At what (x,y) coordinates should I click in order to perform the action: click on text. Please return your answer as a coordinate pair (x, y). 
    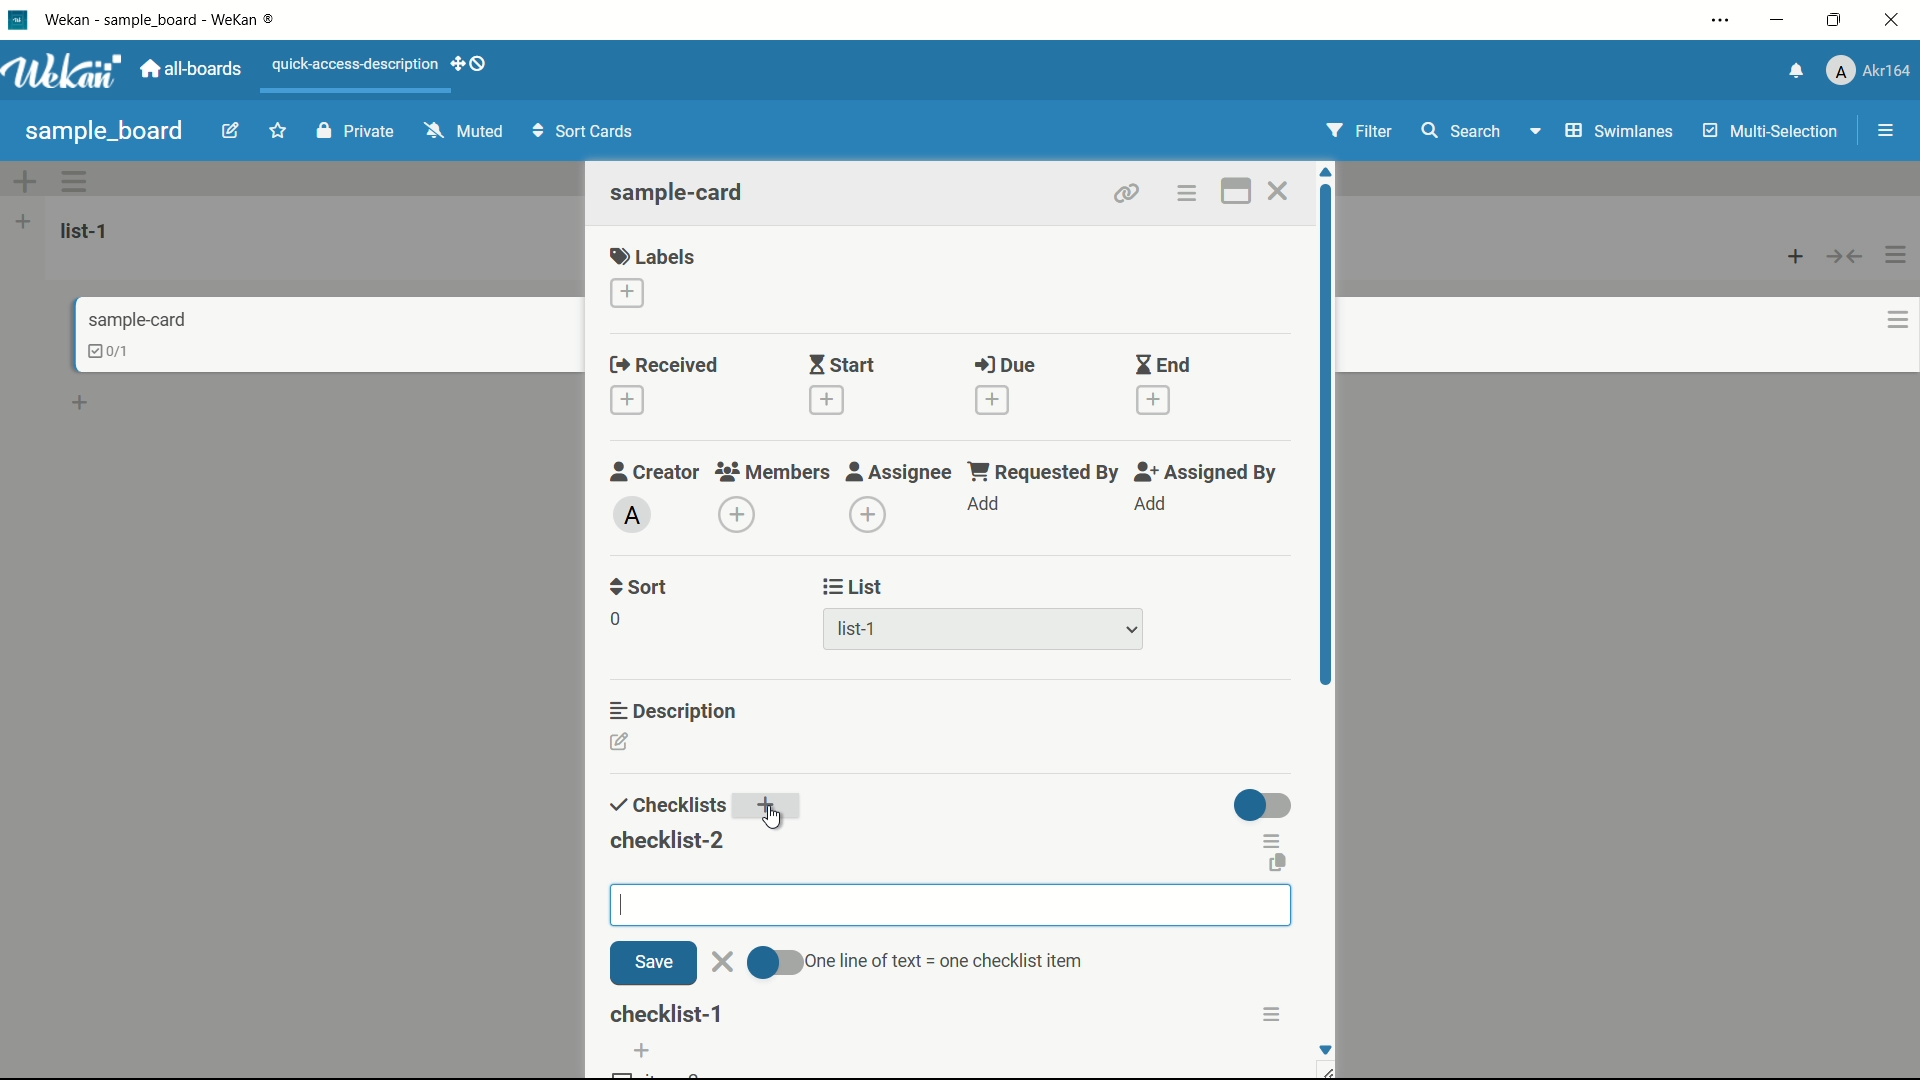
    Looking at the image, I should click on (950, 960).